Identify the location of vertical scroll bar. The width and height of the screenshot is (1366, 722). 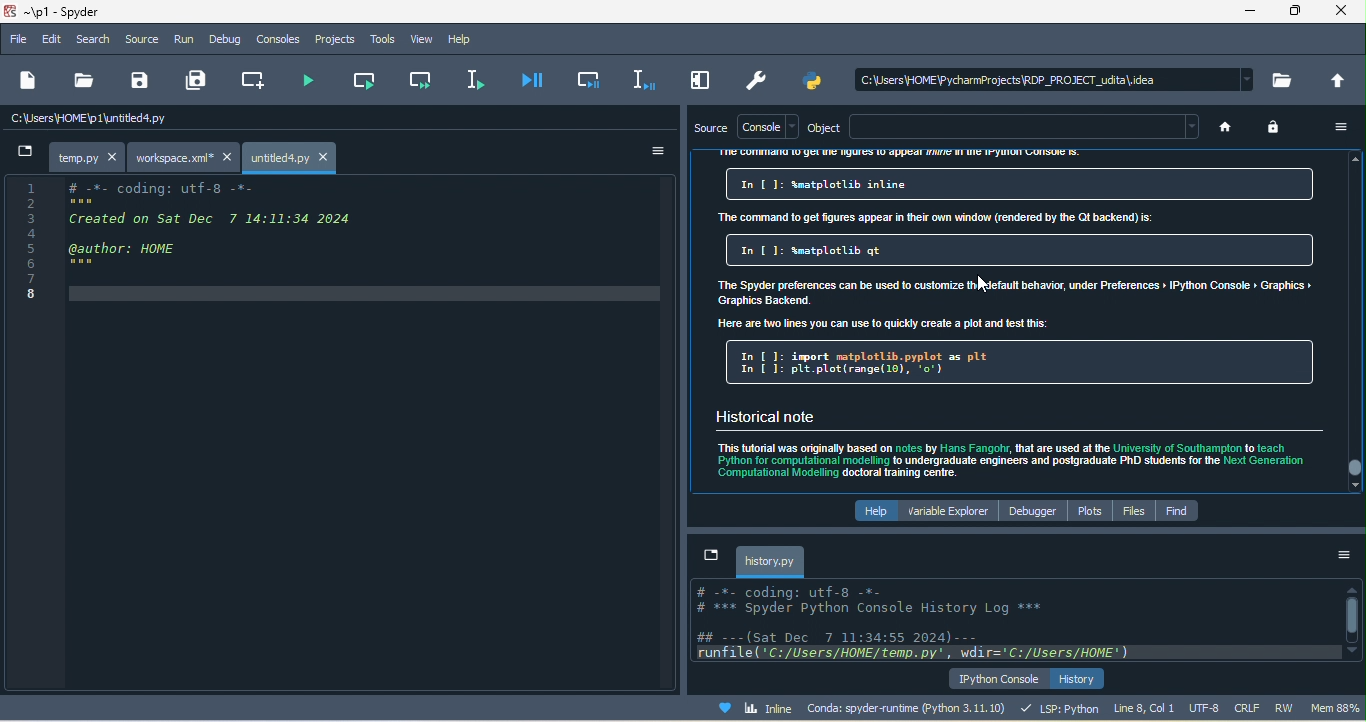
(1351, 620).